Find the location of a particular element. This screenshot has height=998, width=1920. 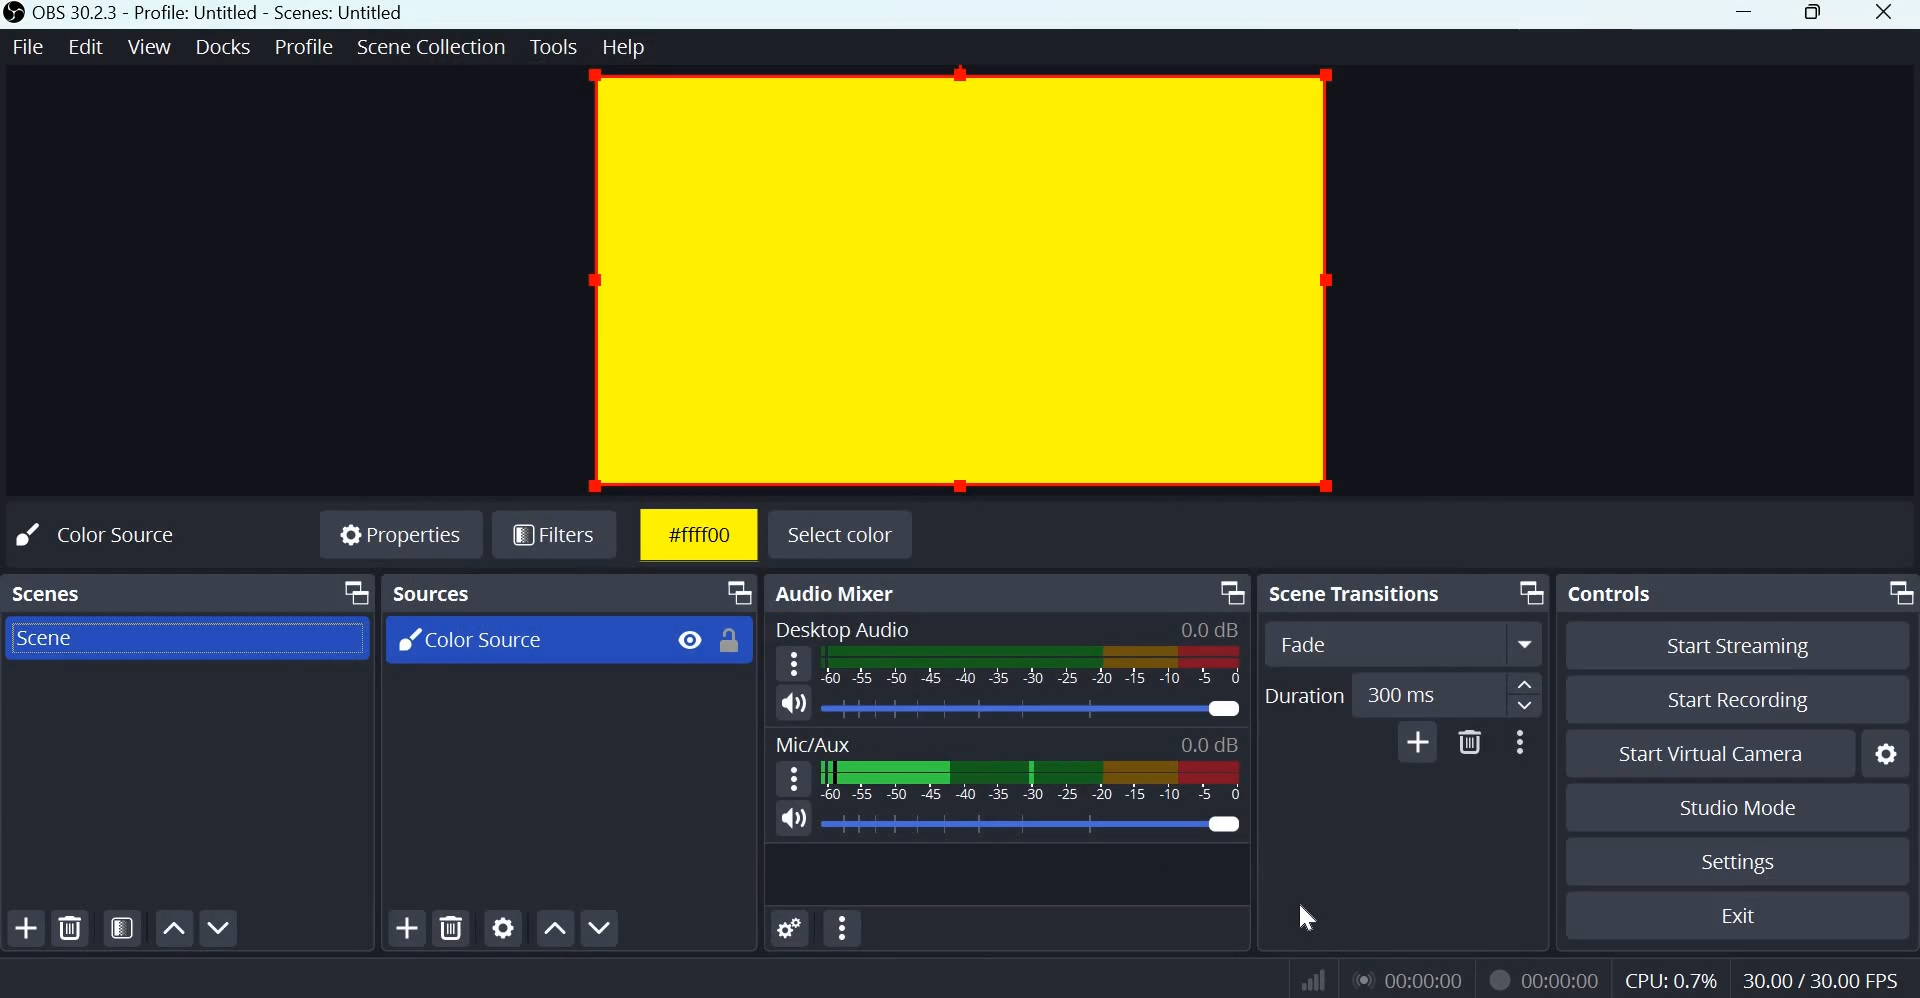

Docks is located at coordinates (223, 46).